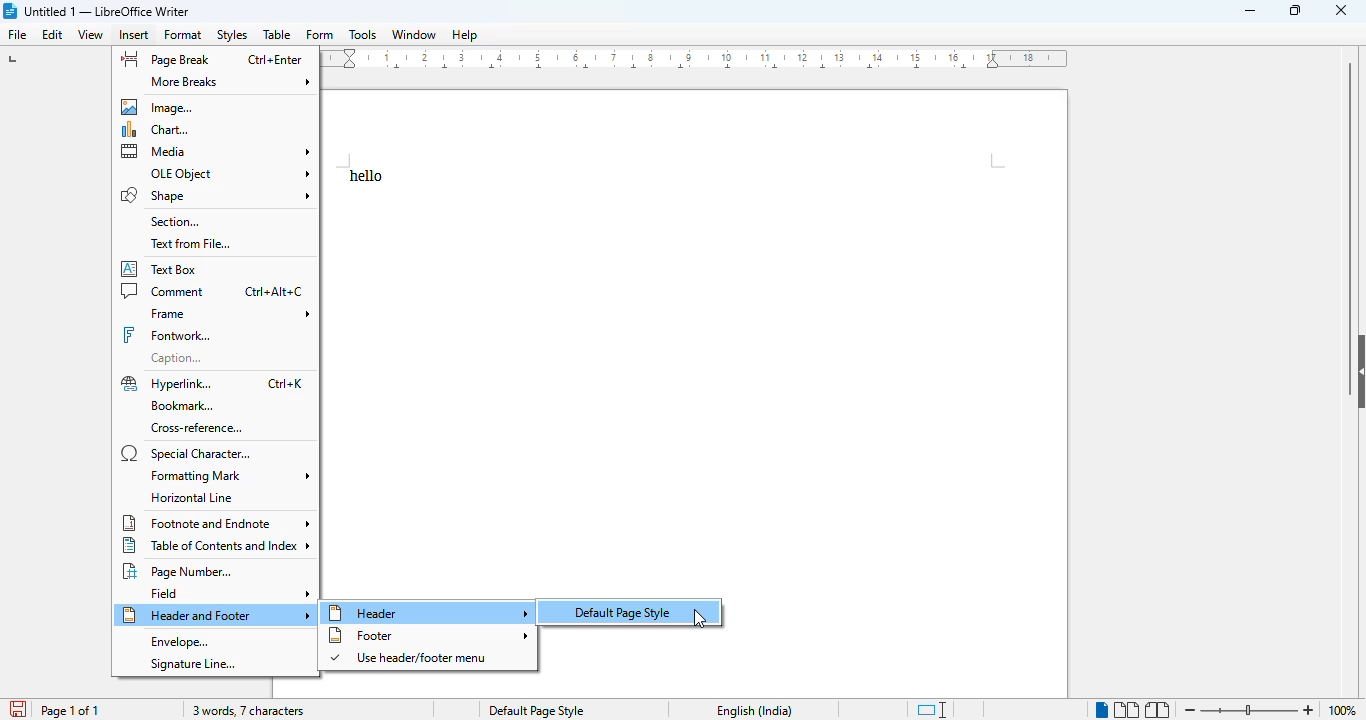  Describe the element at coordinates (1310, 710) in the screenshot. I see `zoom in` at that location.